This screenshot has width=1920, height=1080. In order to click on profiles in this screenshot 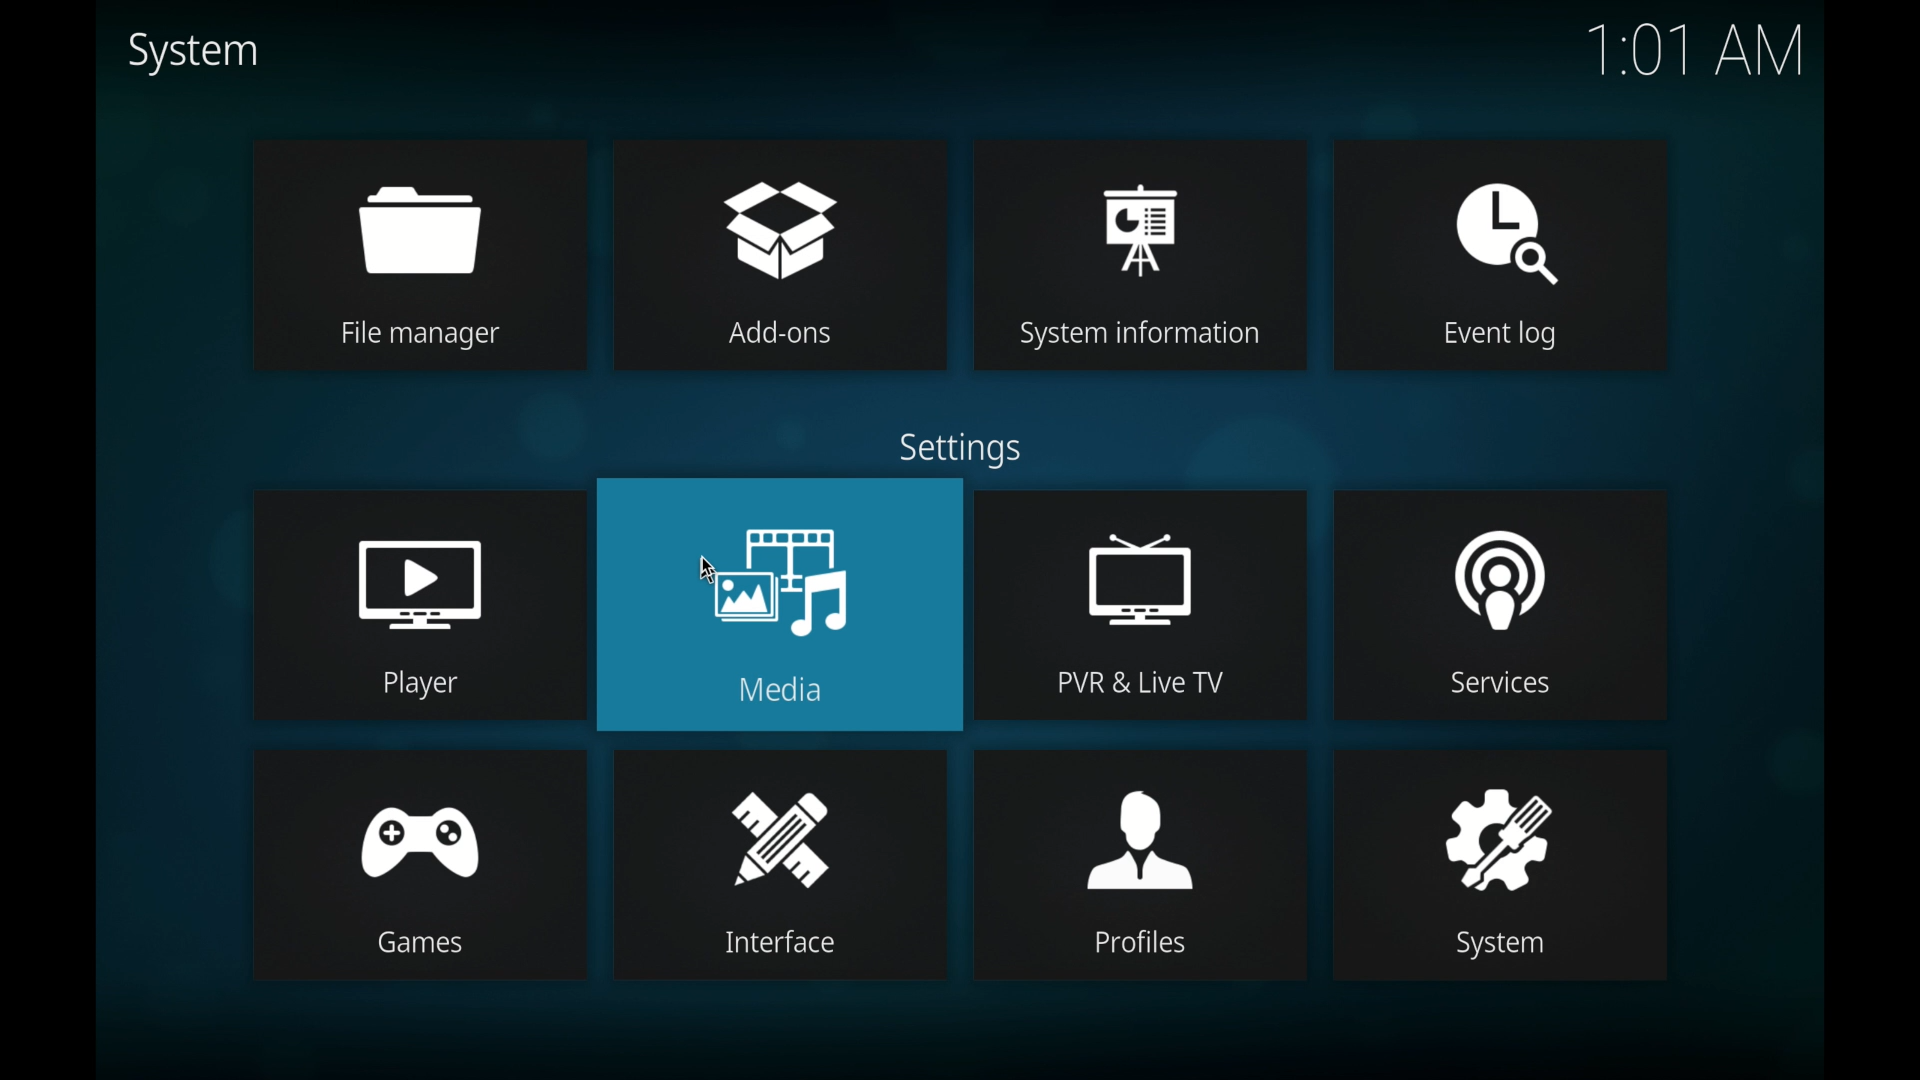, I will do `click(1135, 829)`.